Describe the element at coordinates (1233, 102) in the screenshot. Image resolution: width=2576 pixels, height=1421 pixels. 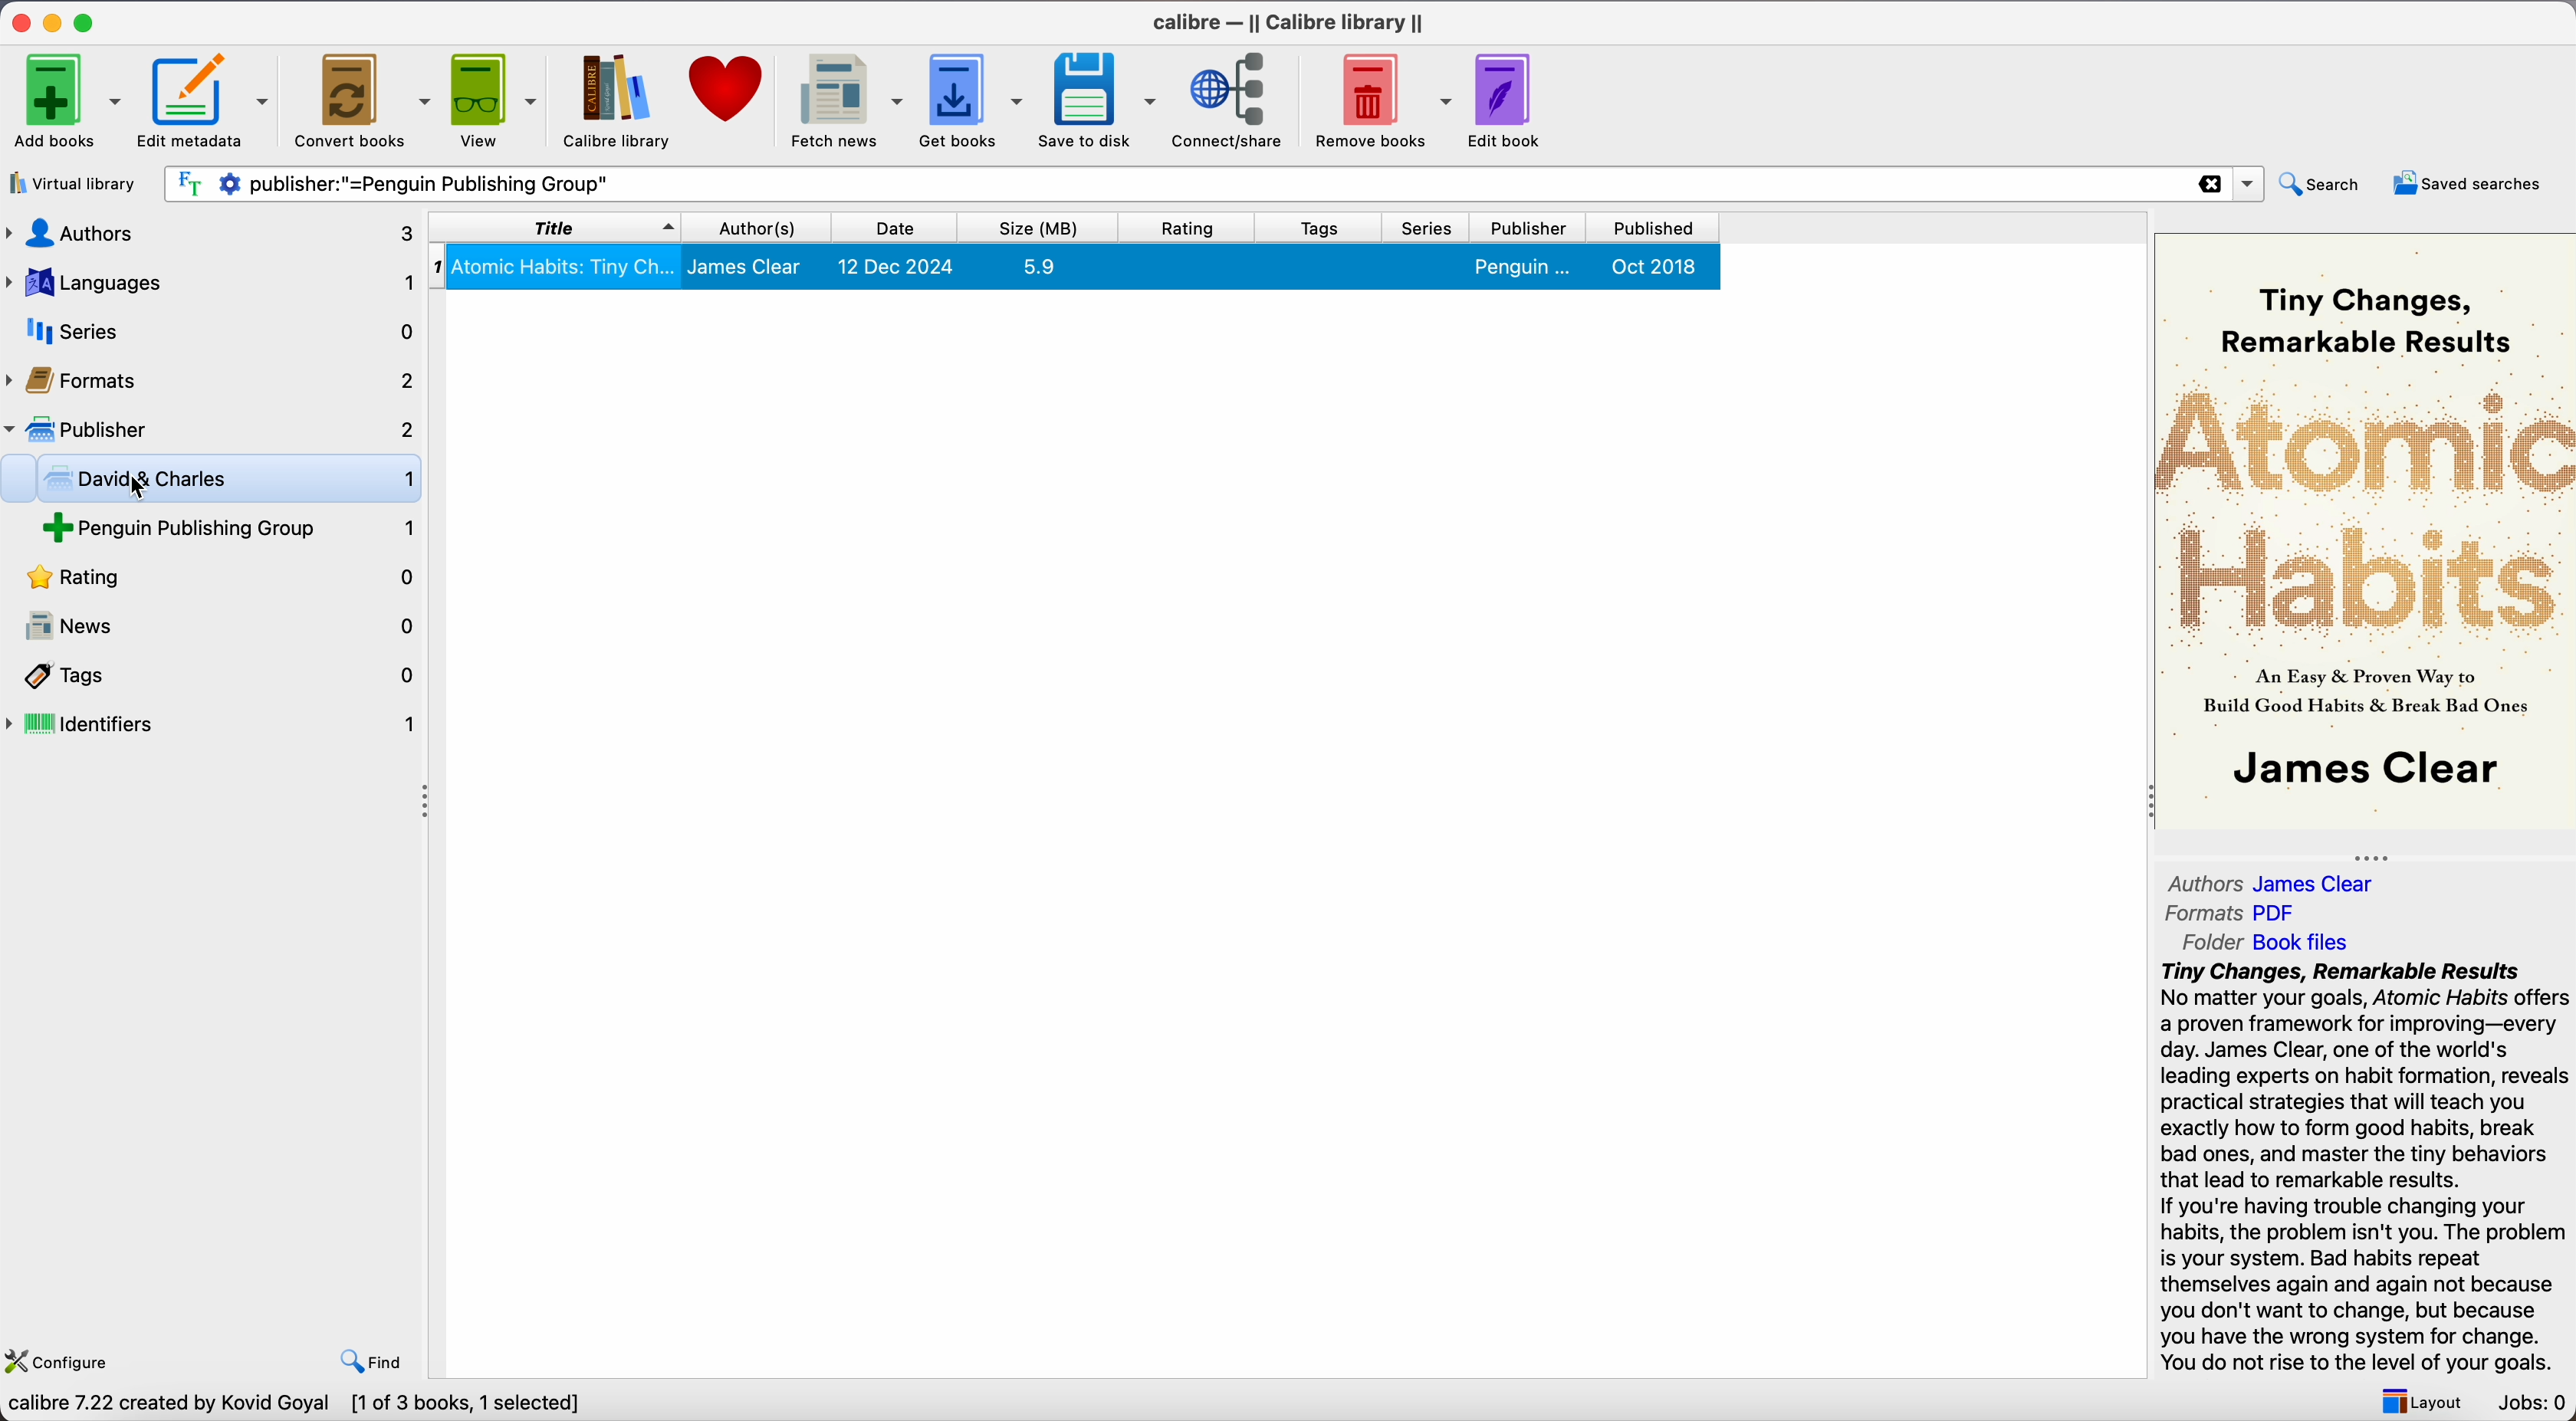
I see `connect/share` at that location.